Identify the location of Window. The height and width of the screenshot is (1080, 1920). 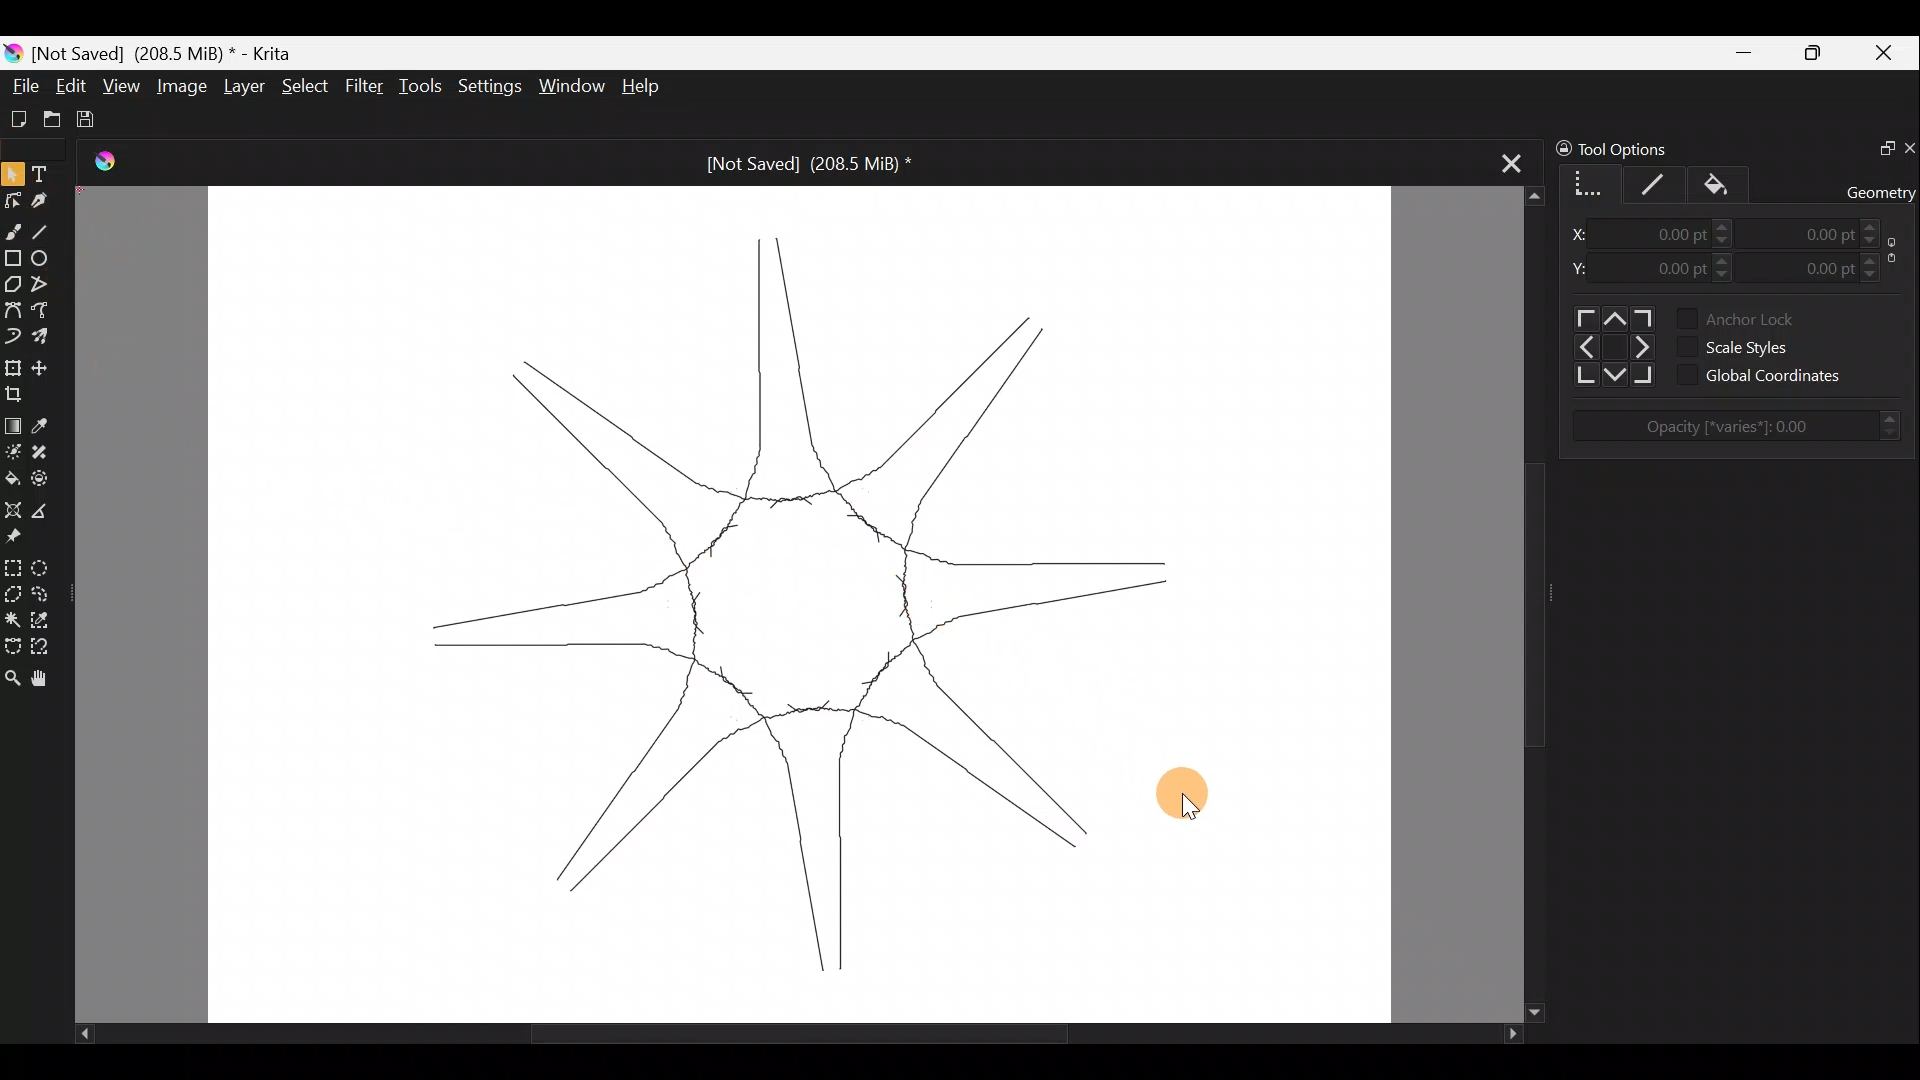
(570, 87).